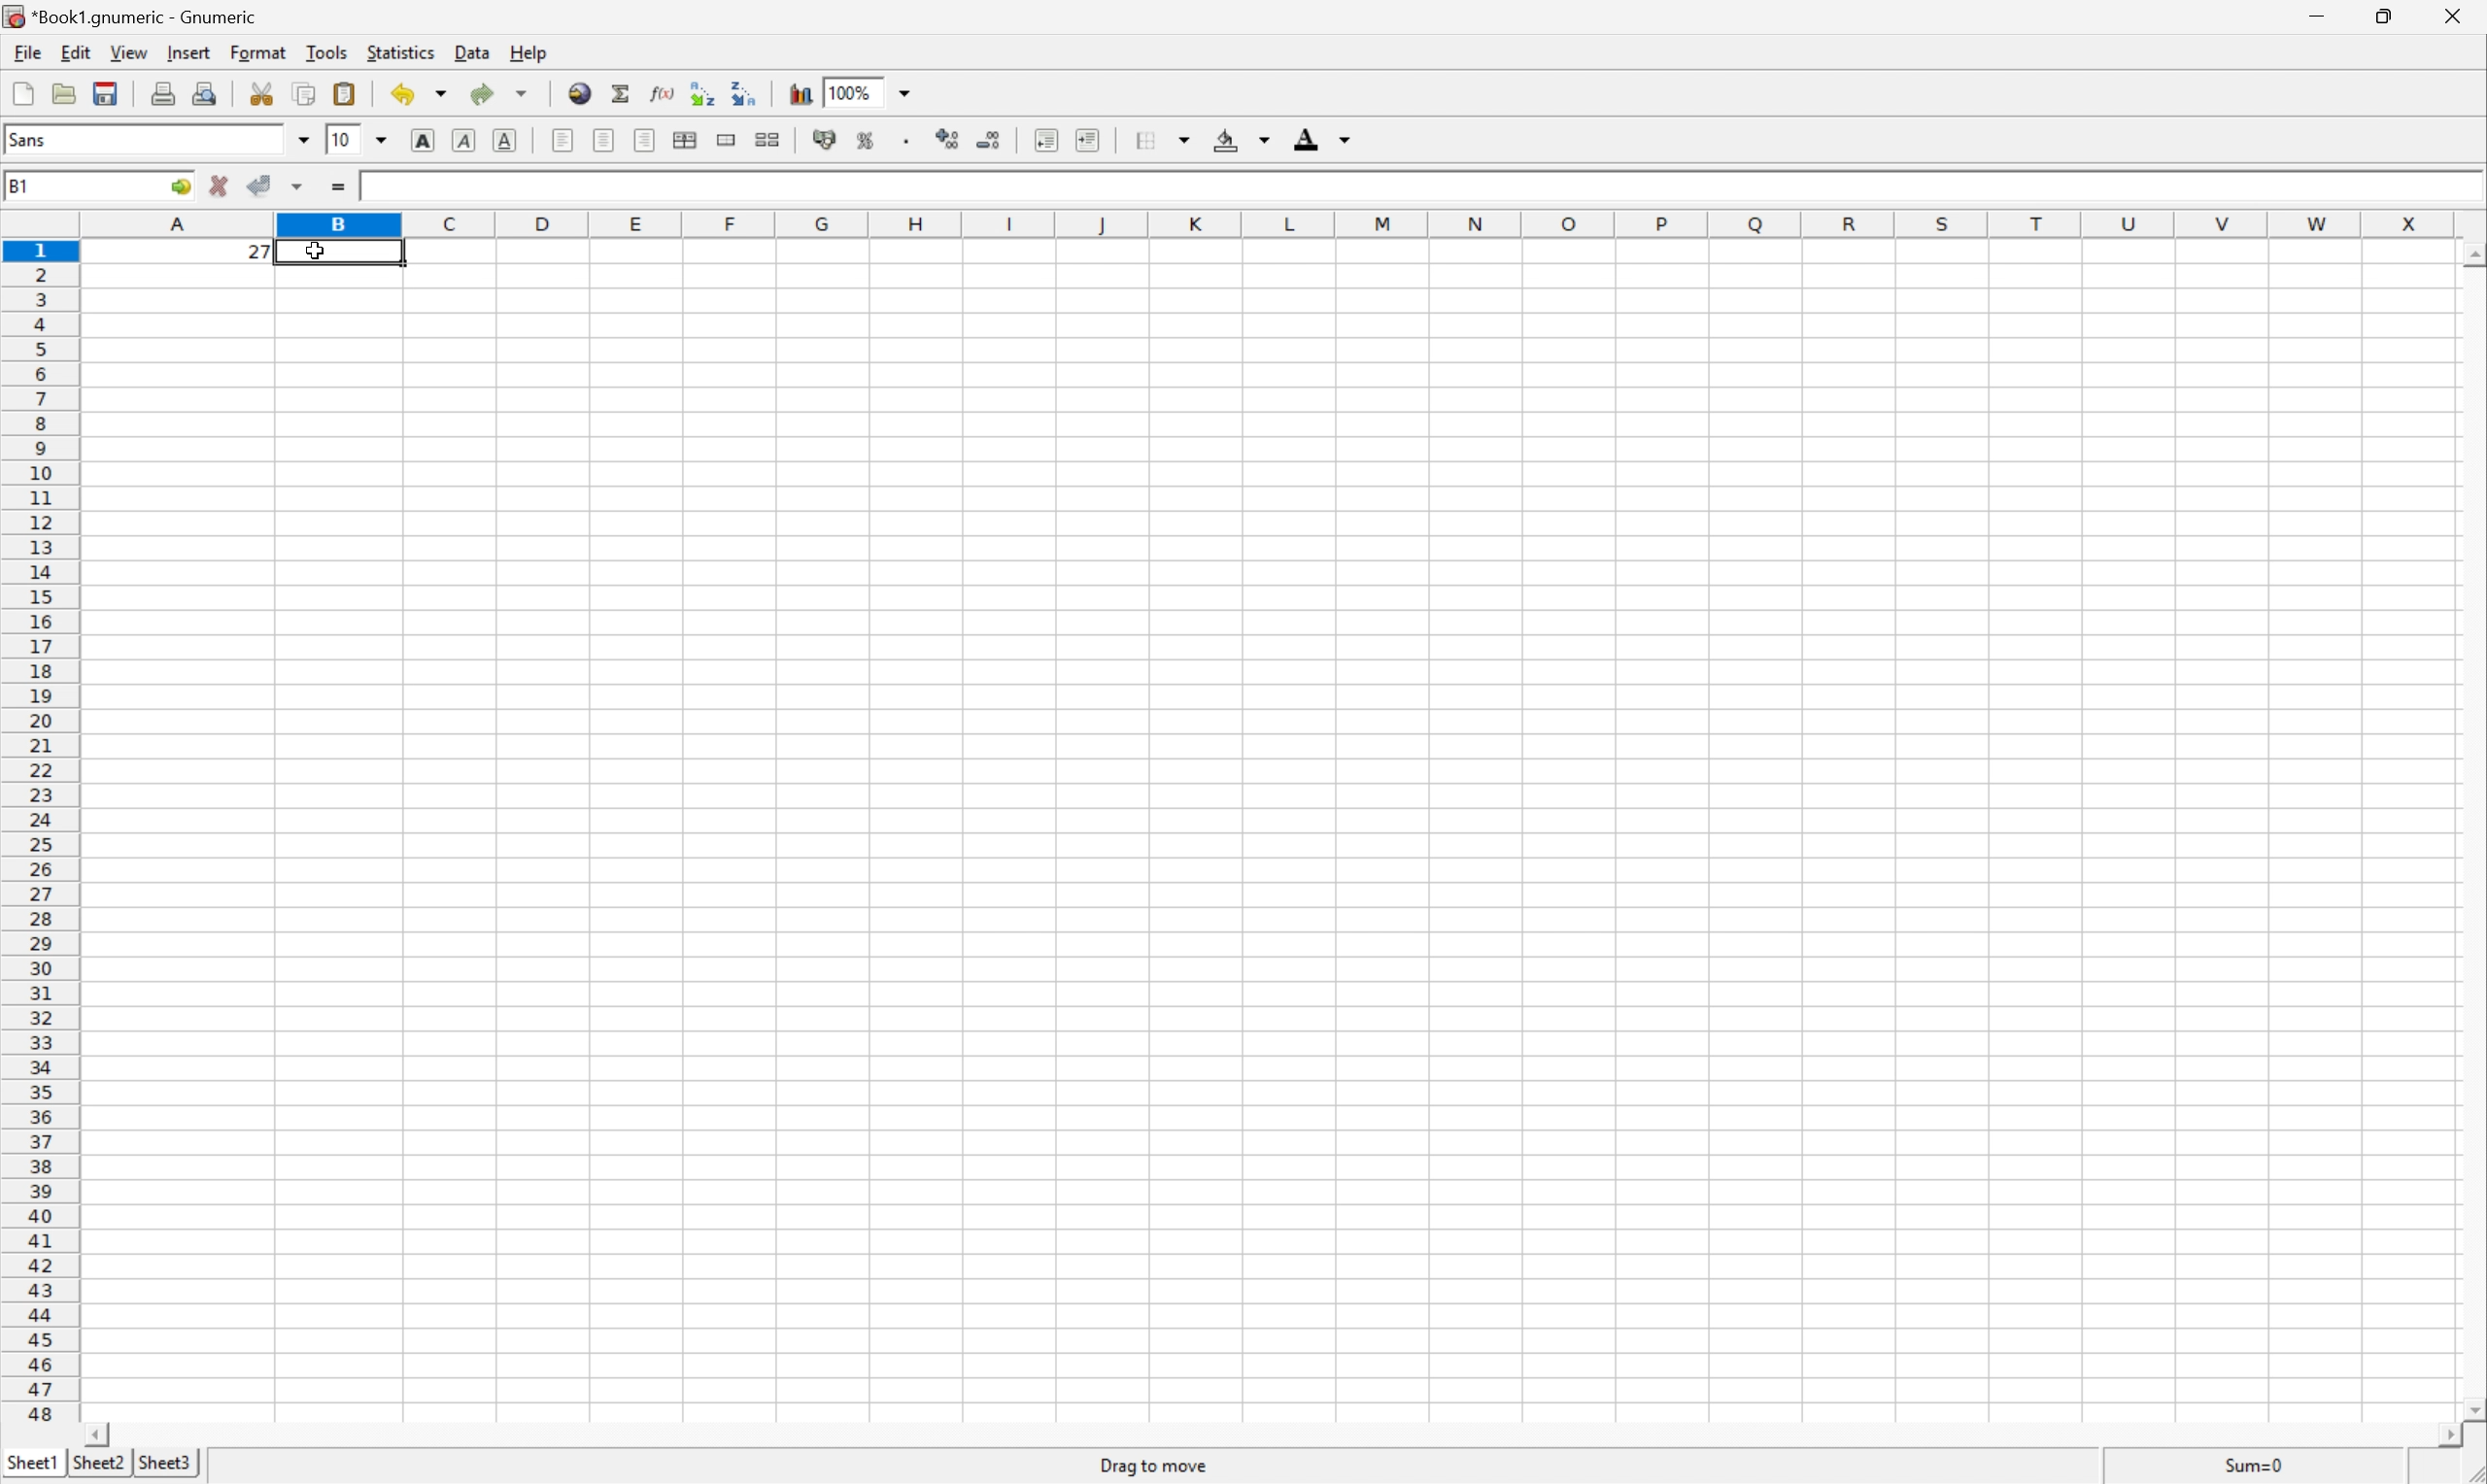 The height and width of the screenshot is (1484, 2487). Describe the element at coordinates (318, 251) in the screenshot. I see `Cursor` at that location.